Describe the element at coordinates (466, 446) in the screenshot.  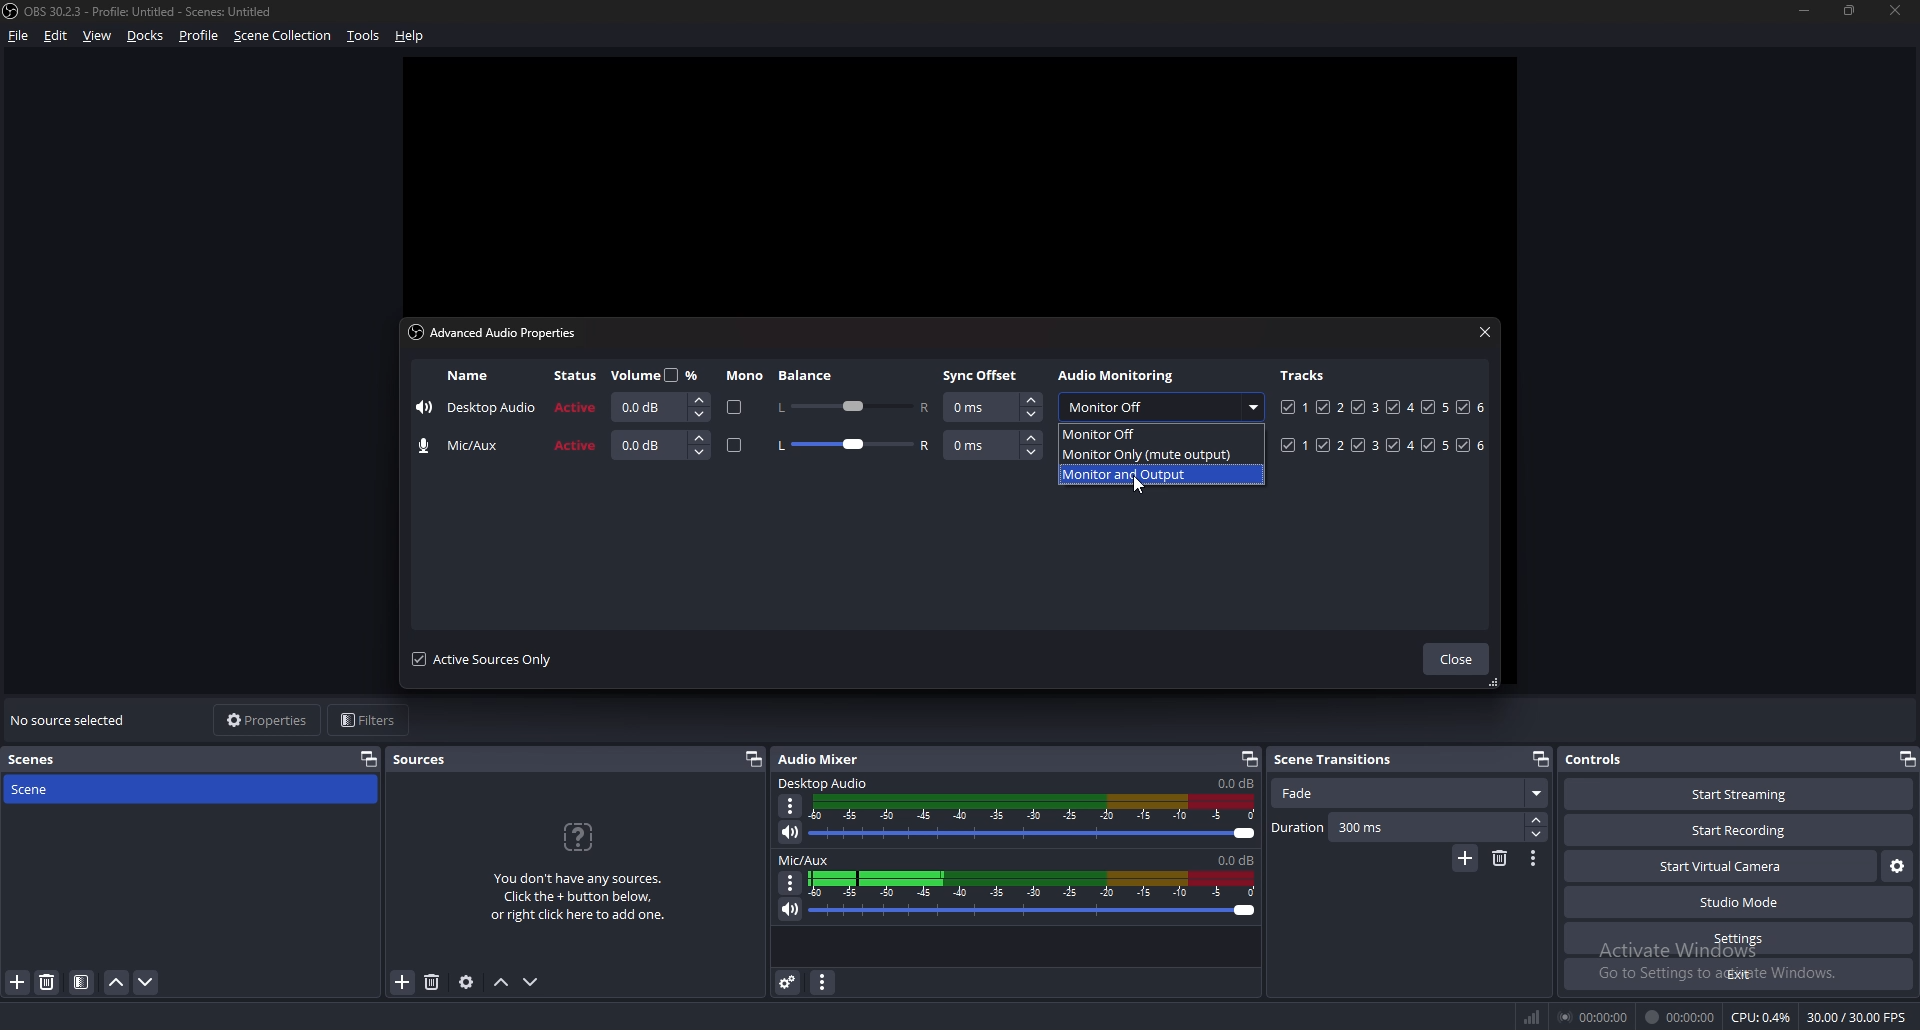
I see `mic/aux` at that location.